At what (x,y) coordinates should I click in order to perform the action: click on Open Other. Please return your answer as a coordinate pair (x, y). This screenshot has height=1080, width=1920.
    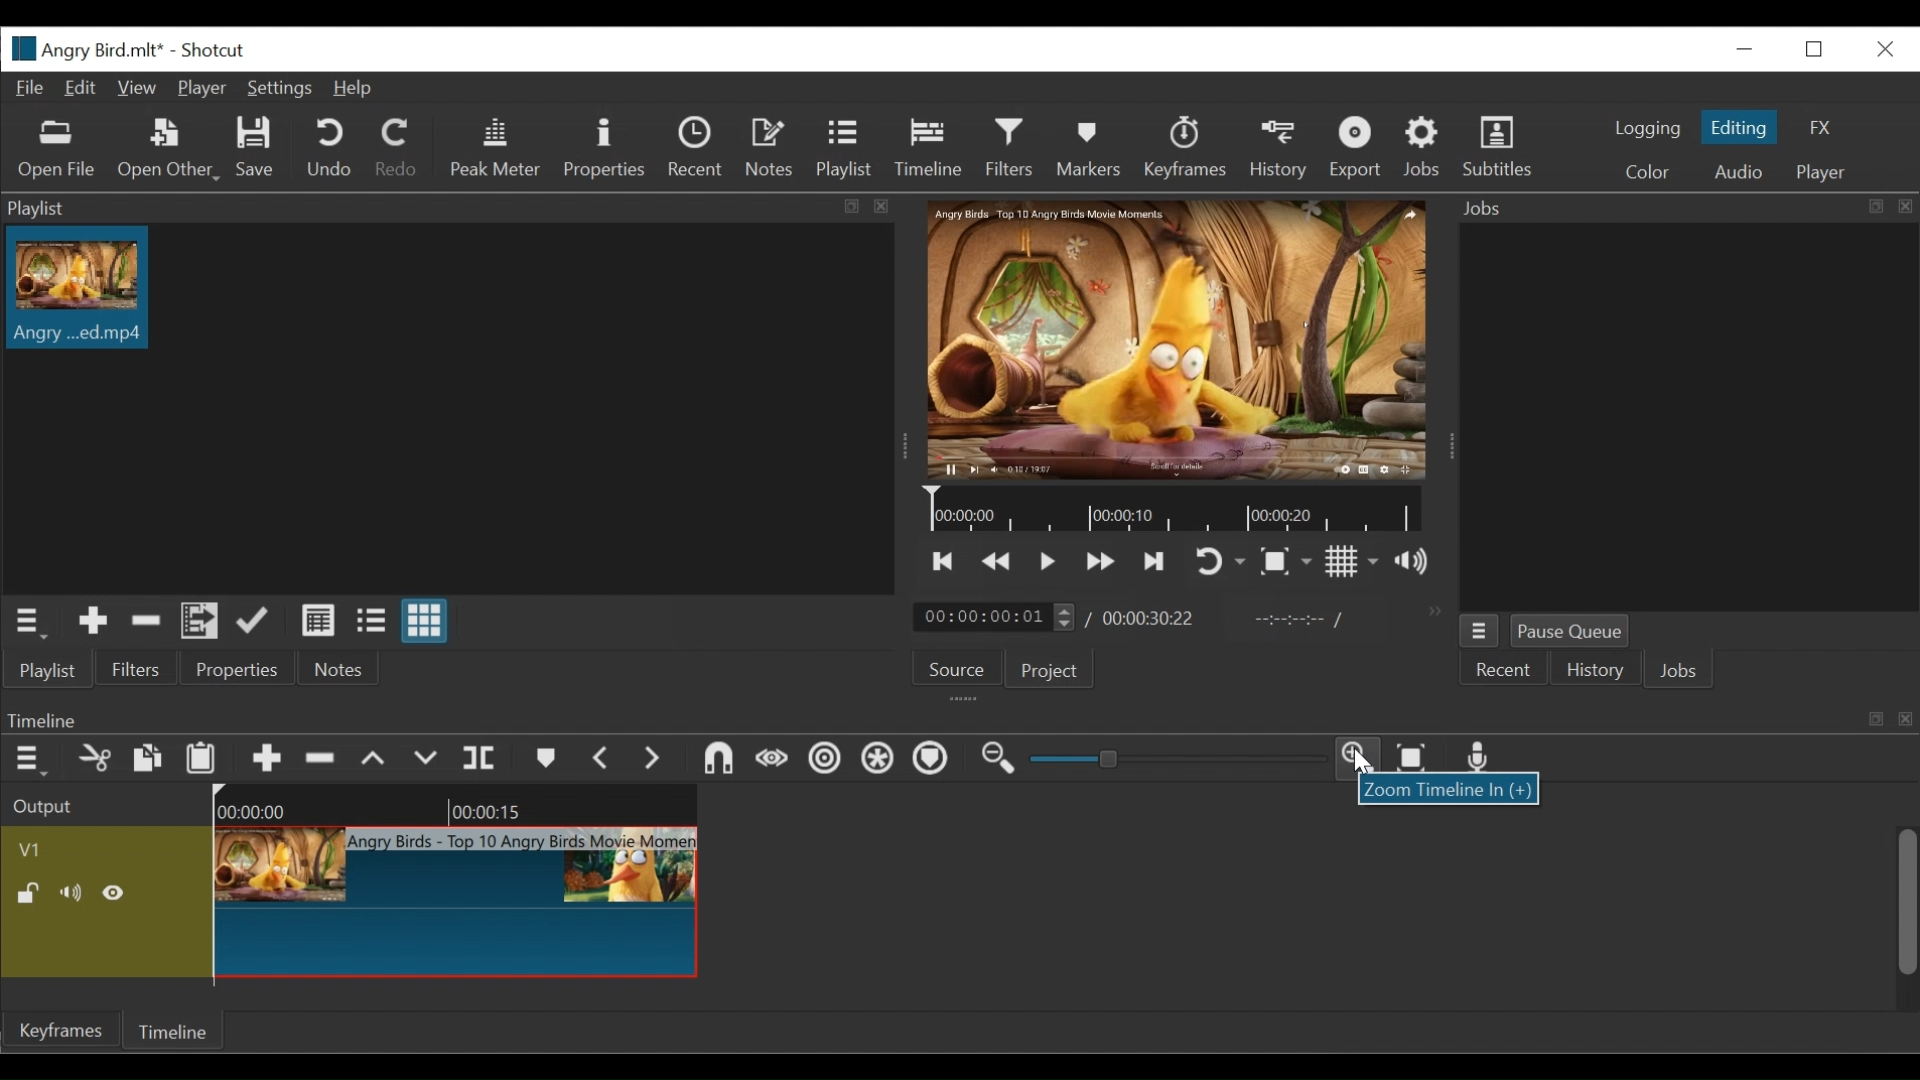
    Looking at the image, I should click on (169, 150).